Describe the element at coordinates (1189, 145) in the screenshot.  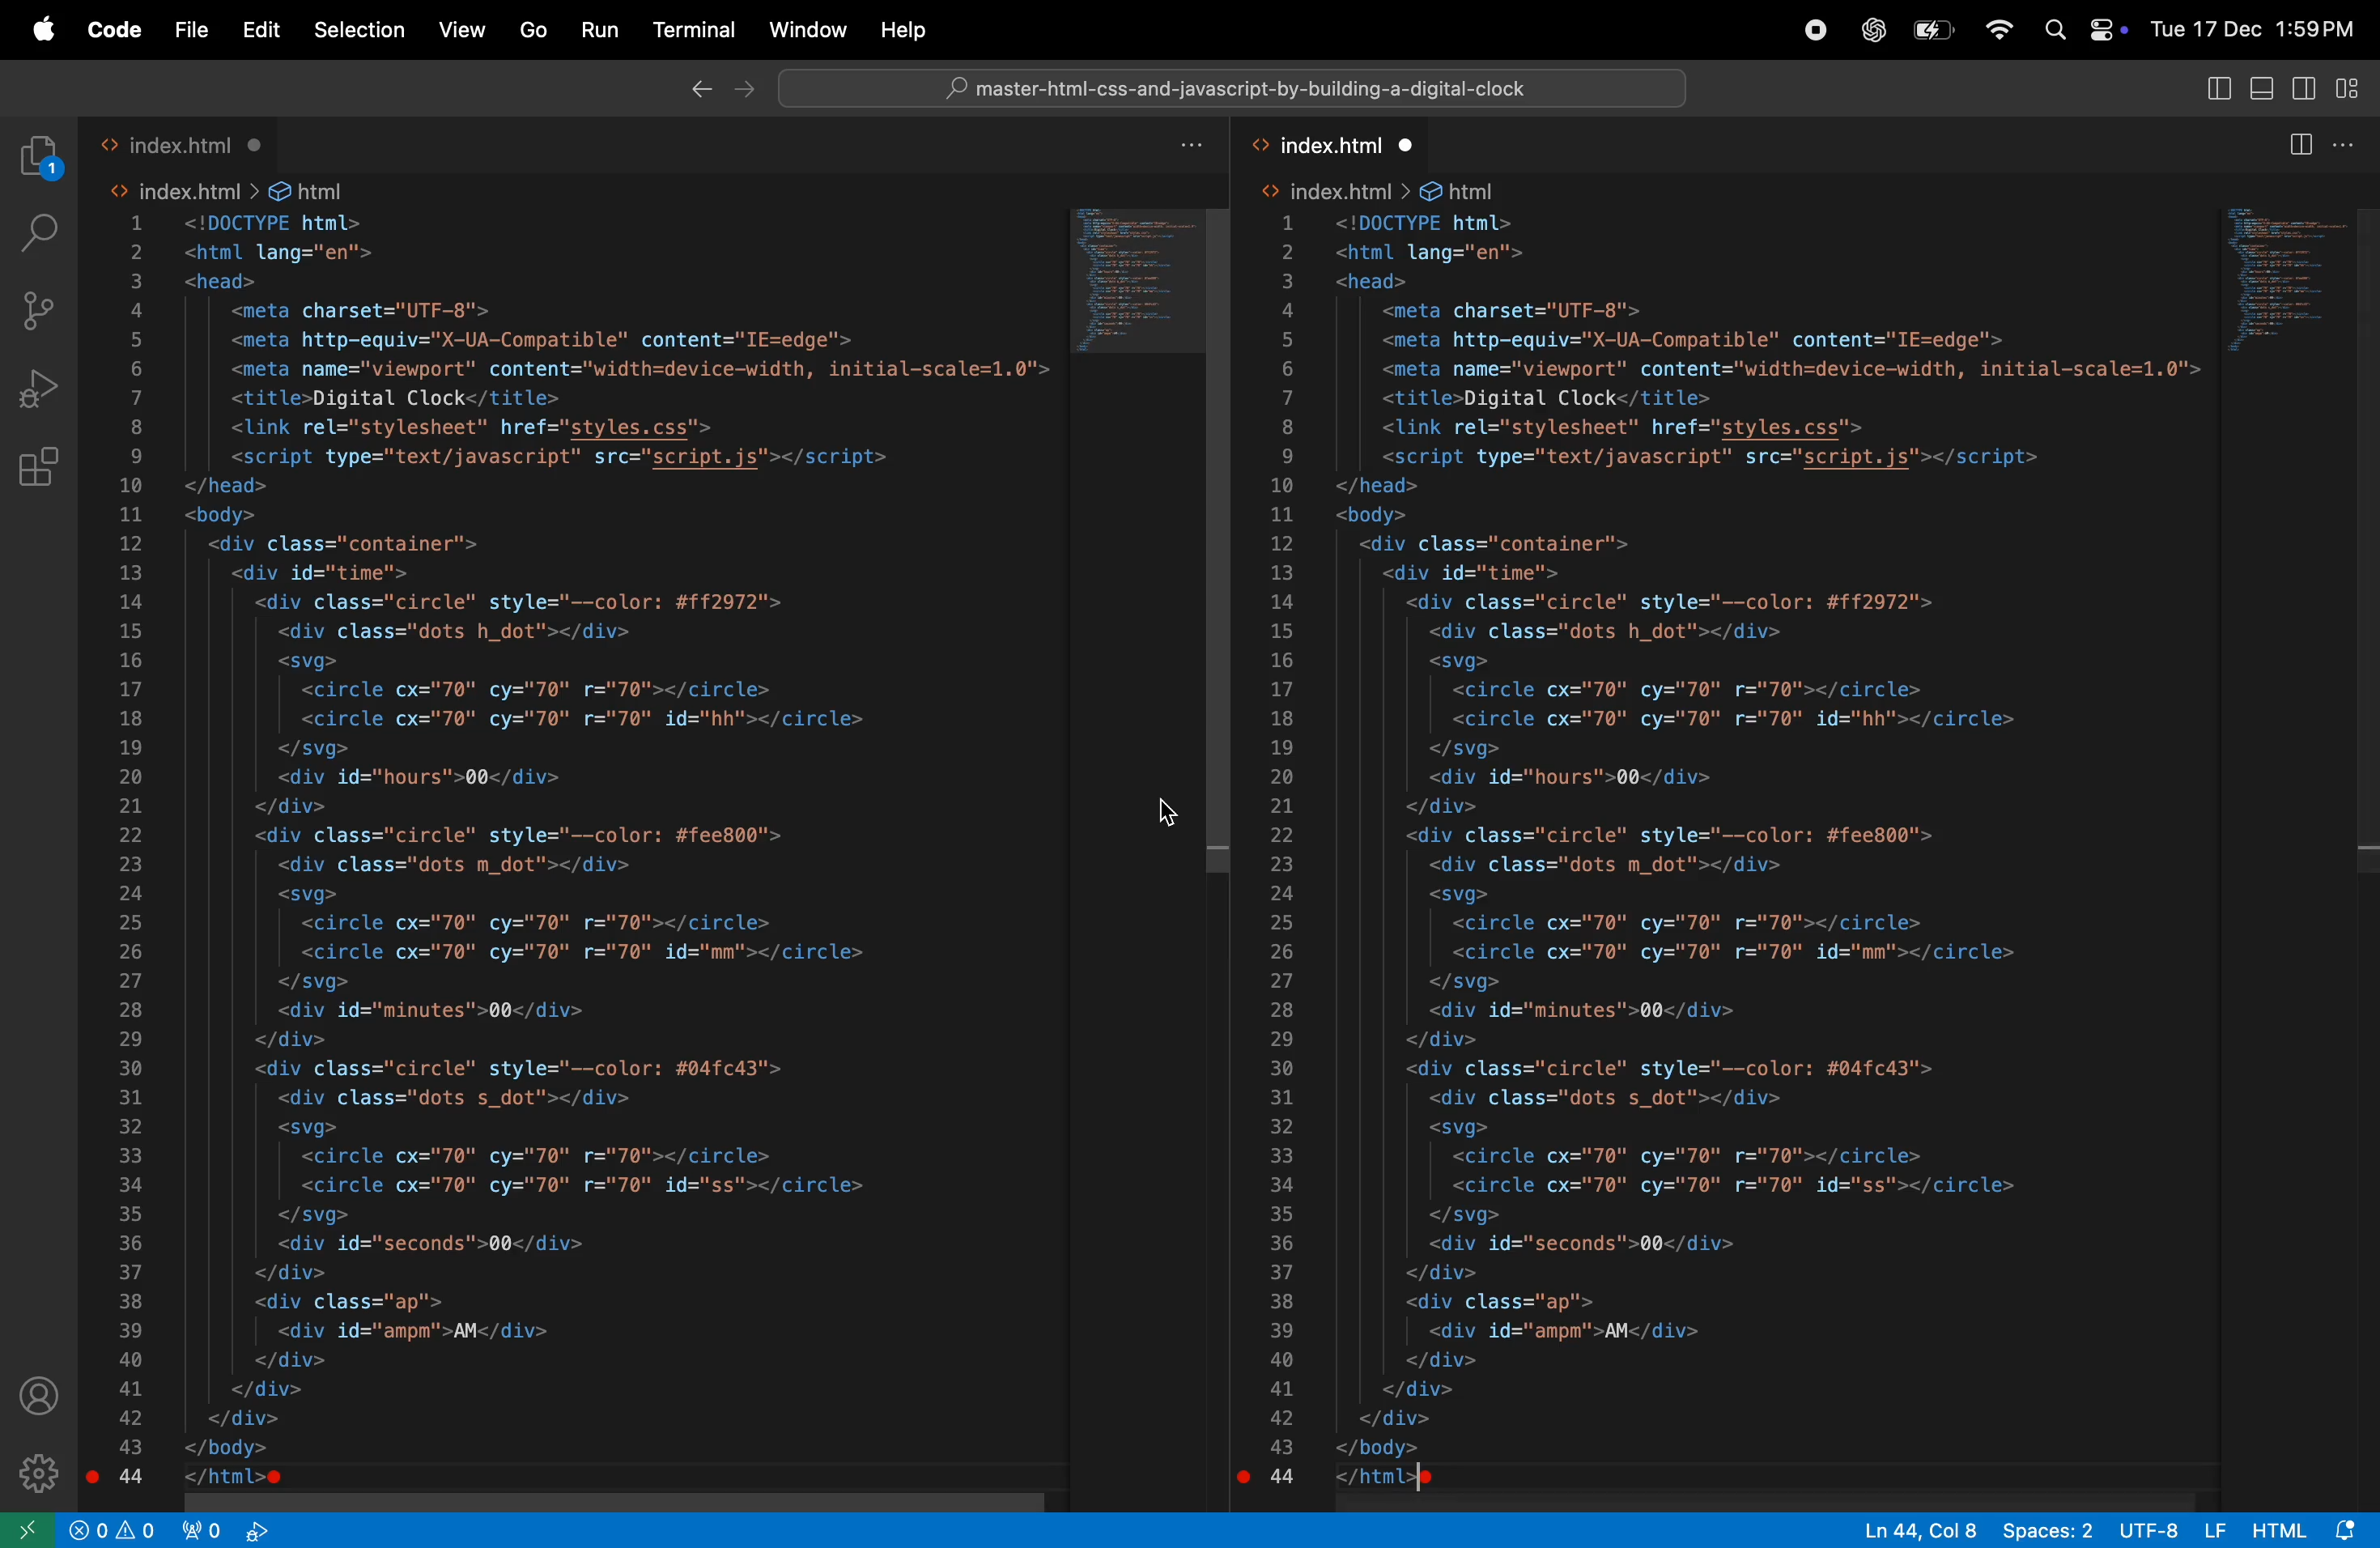
I see `more` at that location.